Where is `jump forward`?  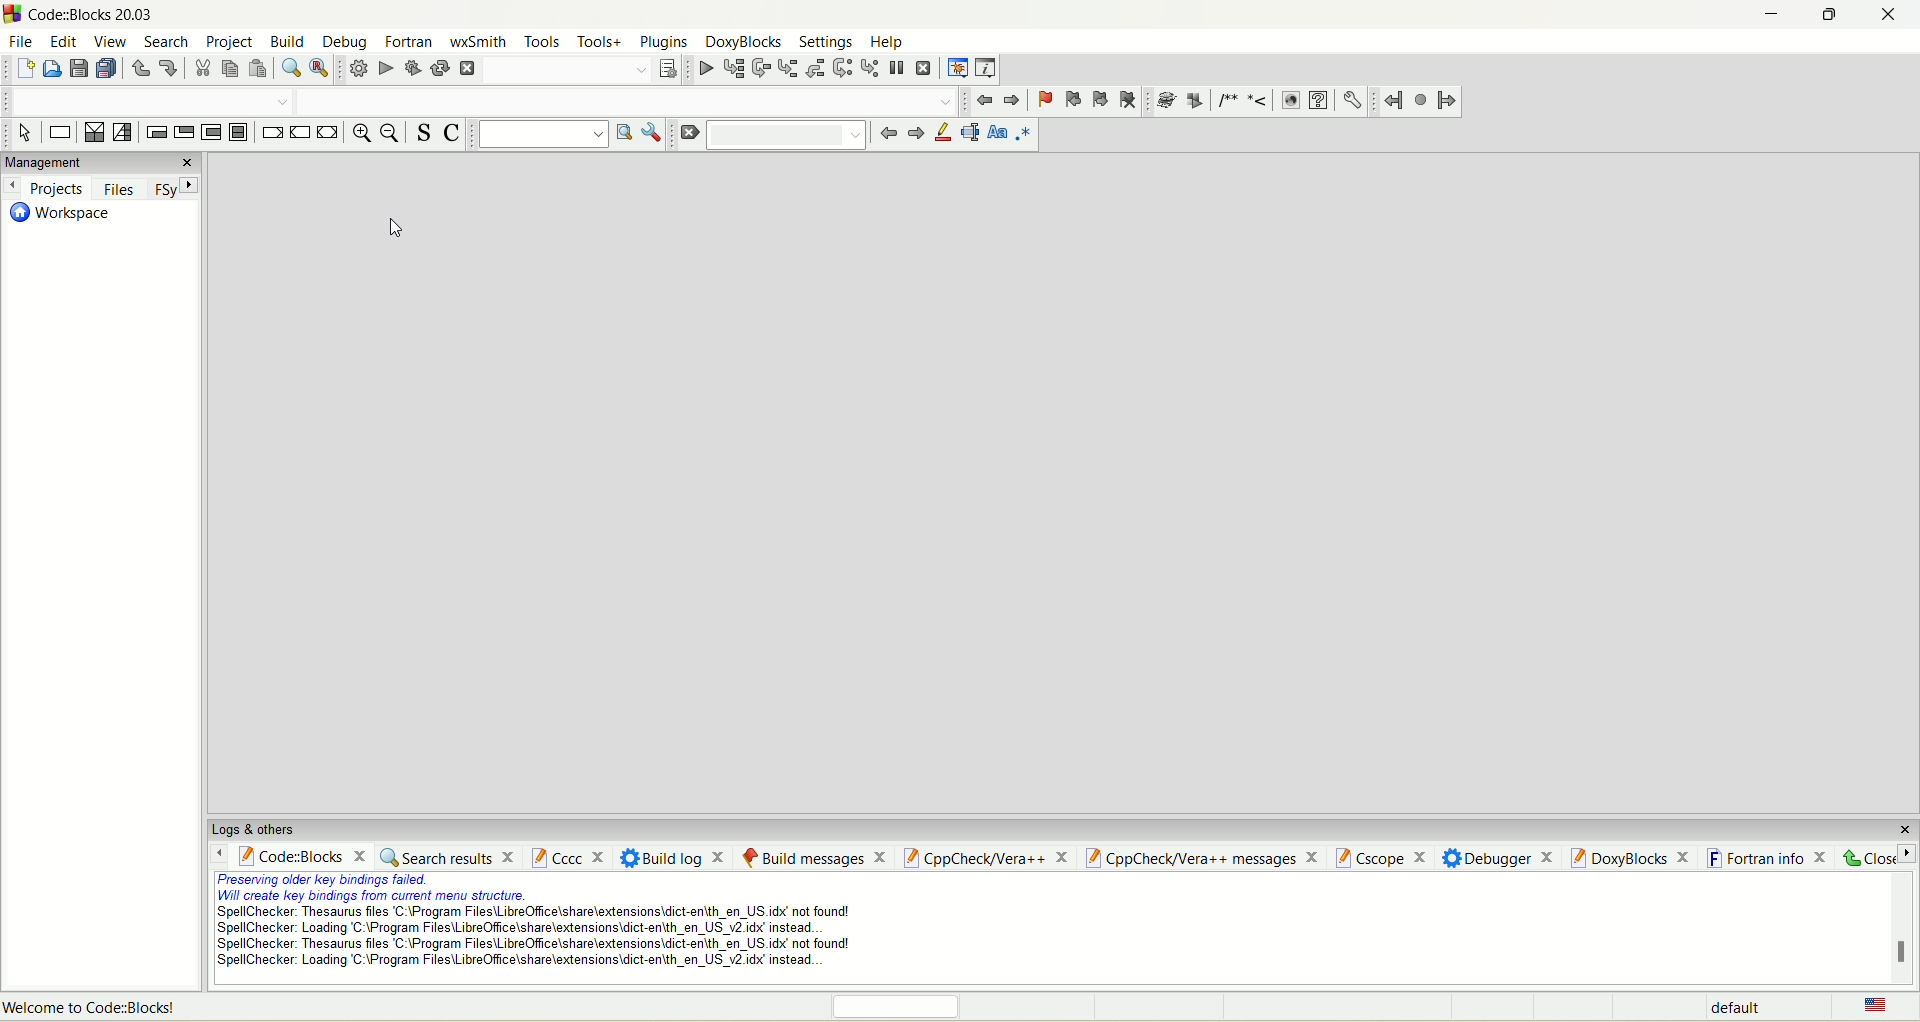
jump forward is located at coordinates (1444, 101).